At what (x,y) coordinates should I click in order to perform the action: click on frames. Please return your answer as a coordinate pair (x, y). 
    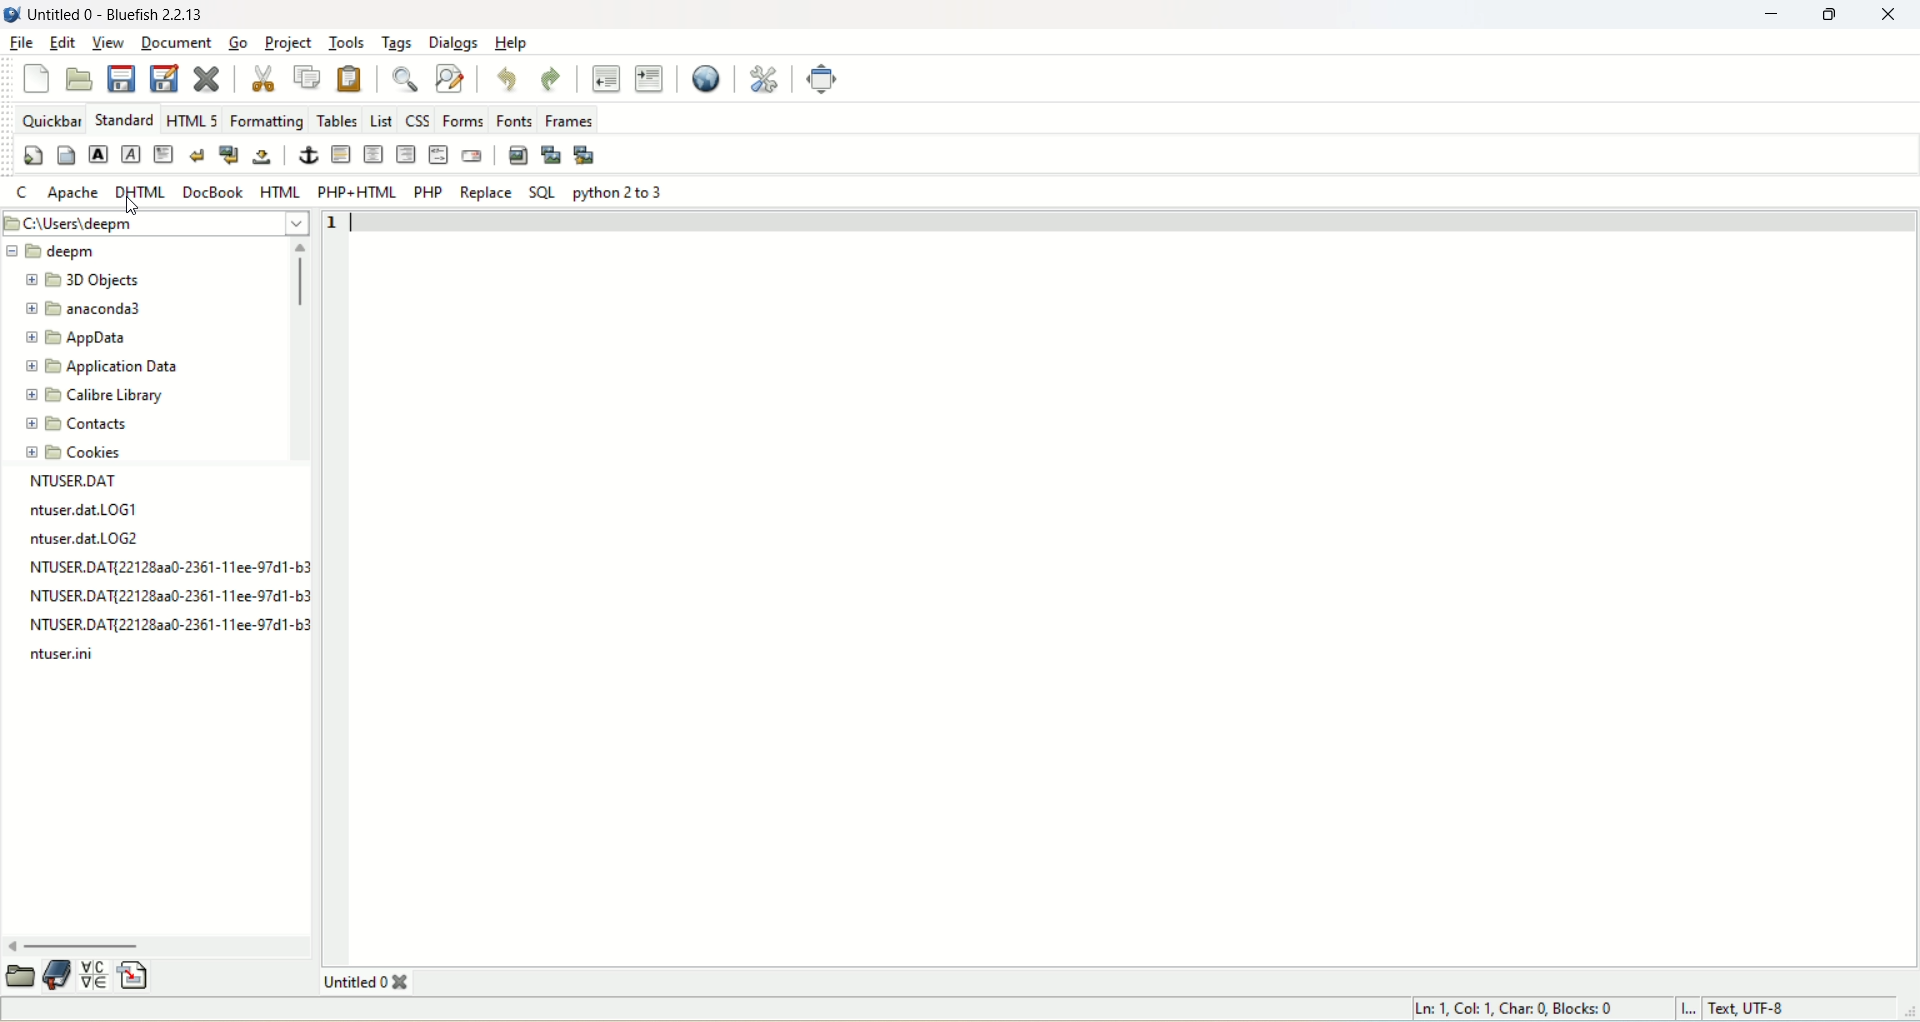
    Looking at the image, I should click on (571, 120).